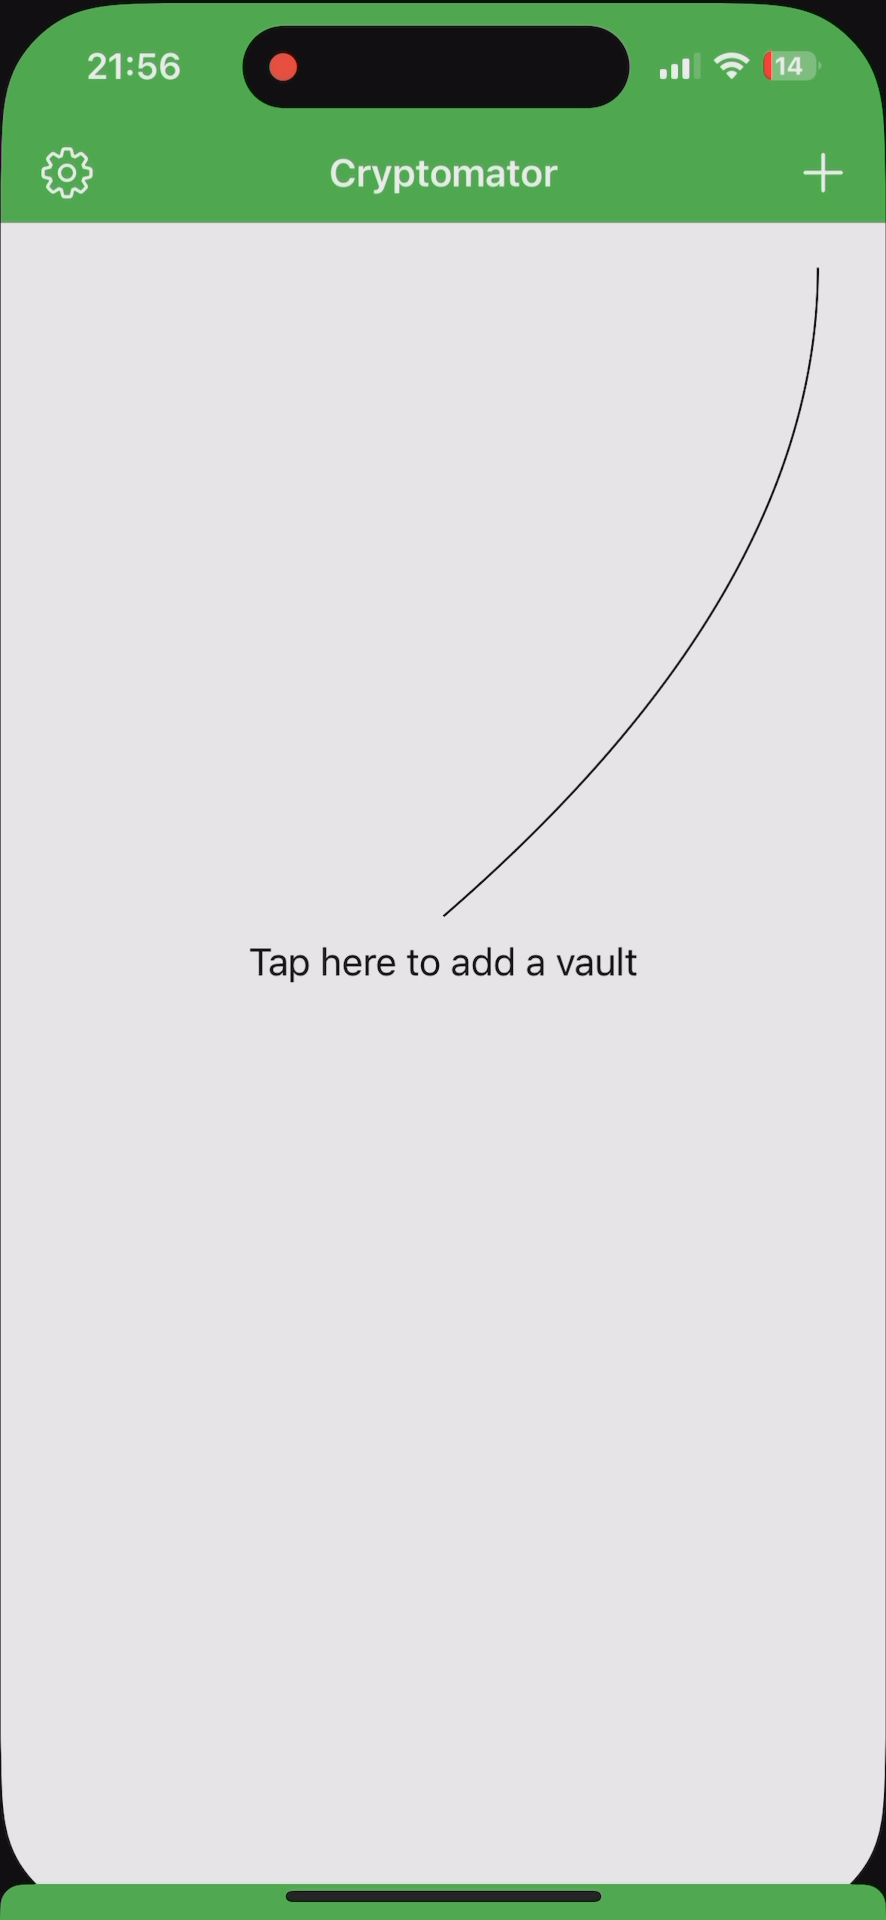 The width and height of the screenshot is (886, 1920). What do you see at coordinates (135, 66) in the screenshot?
I see `hour` at bounding box center [135, 66].